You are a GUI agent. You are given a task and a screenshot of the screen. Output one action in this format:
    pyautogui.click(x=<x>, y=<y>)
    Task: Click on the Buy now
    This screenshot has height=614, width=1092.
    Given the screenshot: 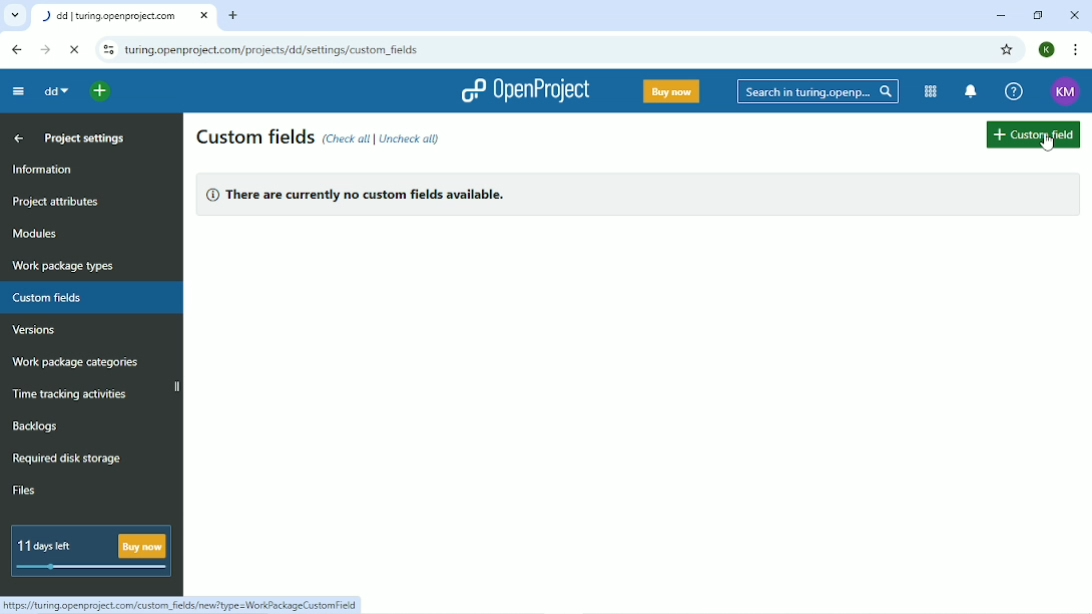 What is the action you would take?
    pyautogui.click(x=670, y=90)
    